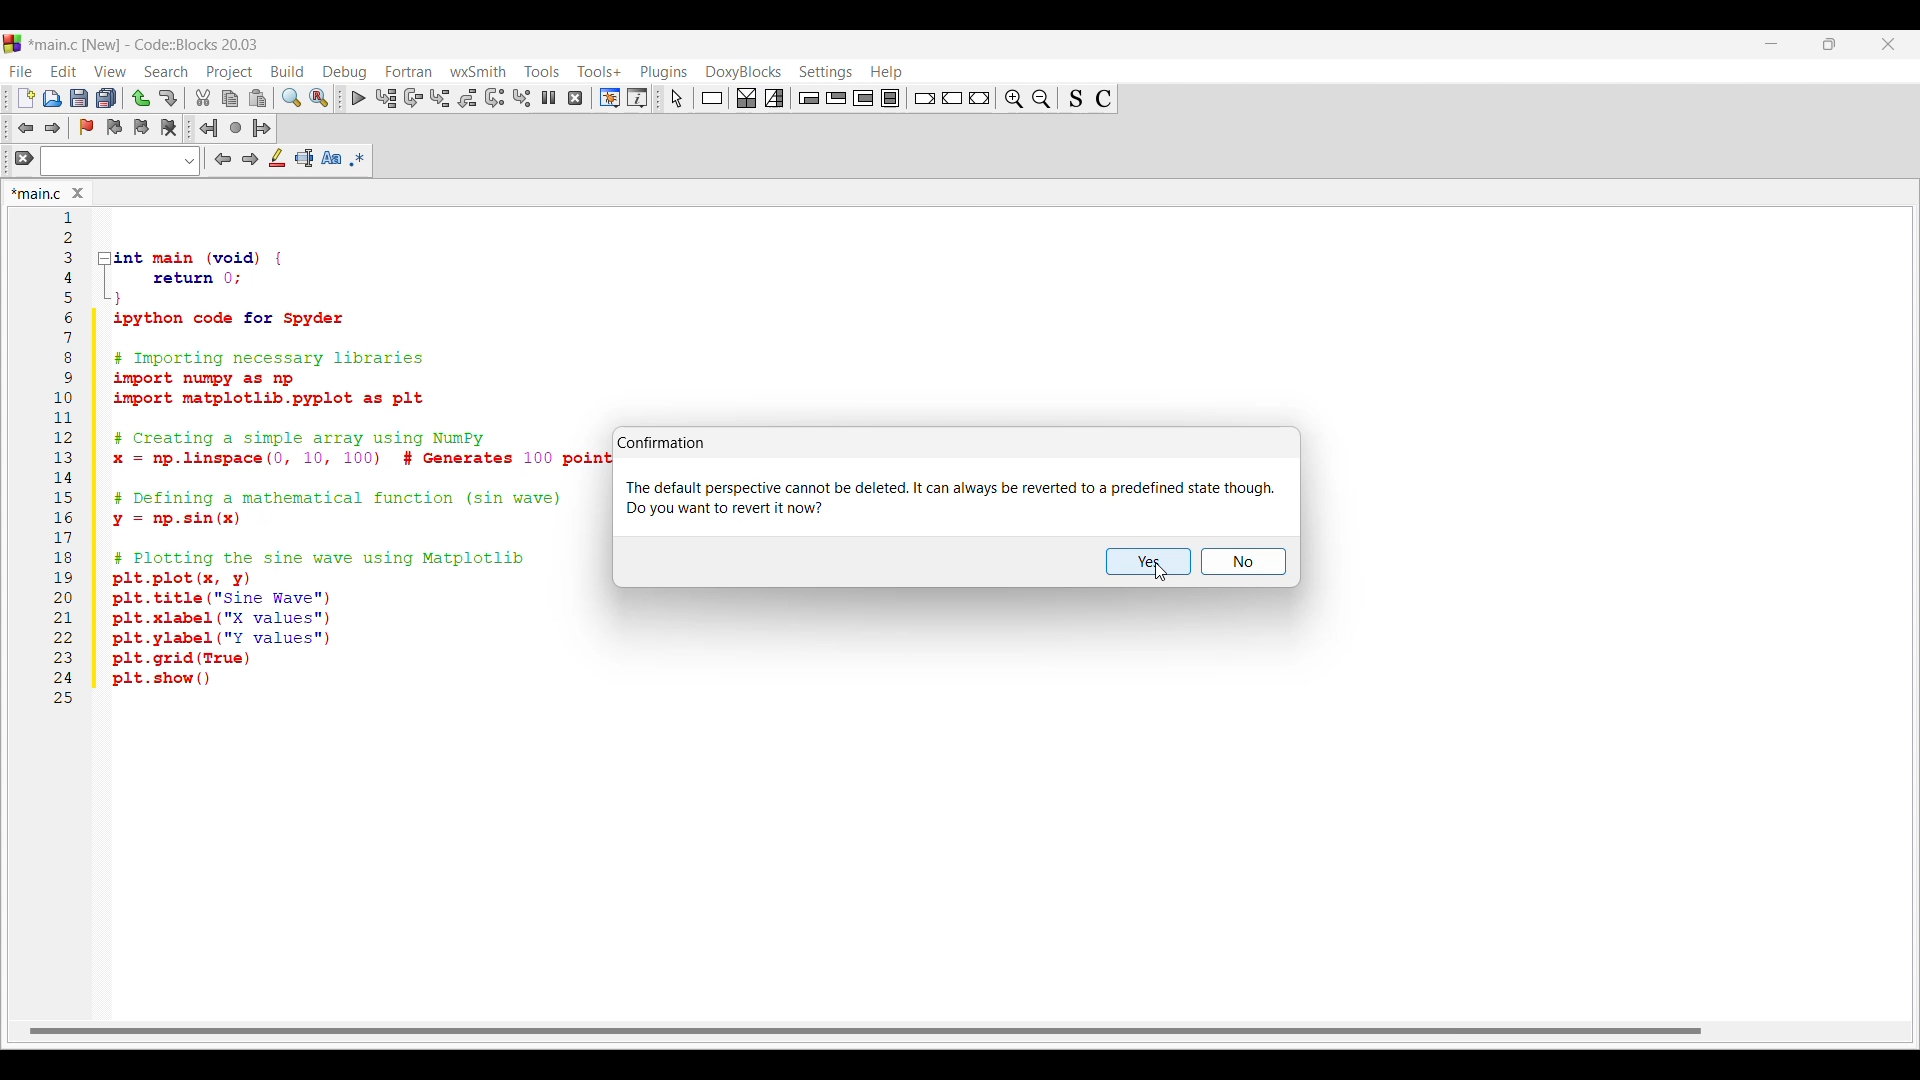  What do you see at coordinates (141, 128) in the screenshot?
I see `Next bookmark` at bounding box center [141, 128].